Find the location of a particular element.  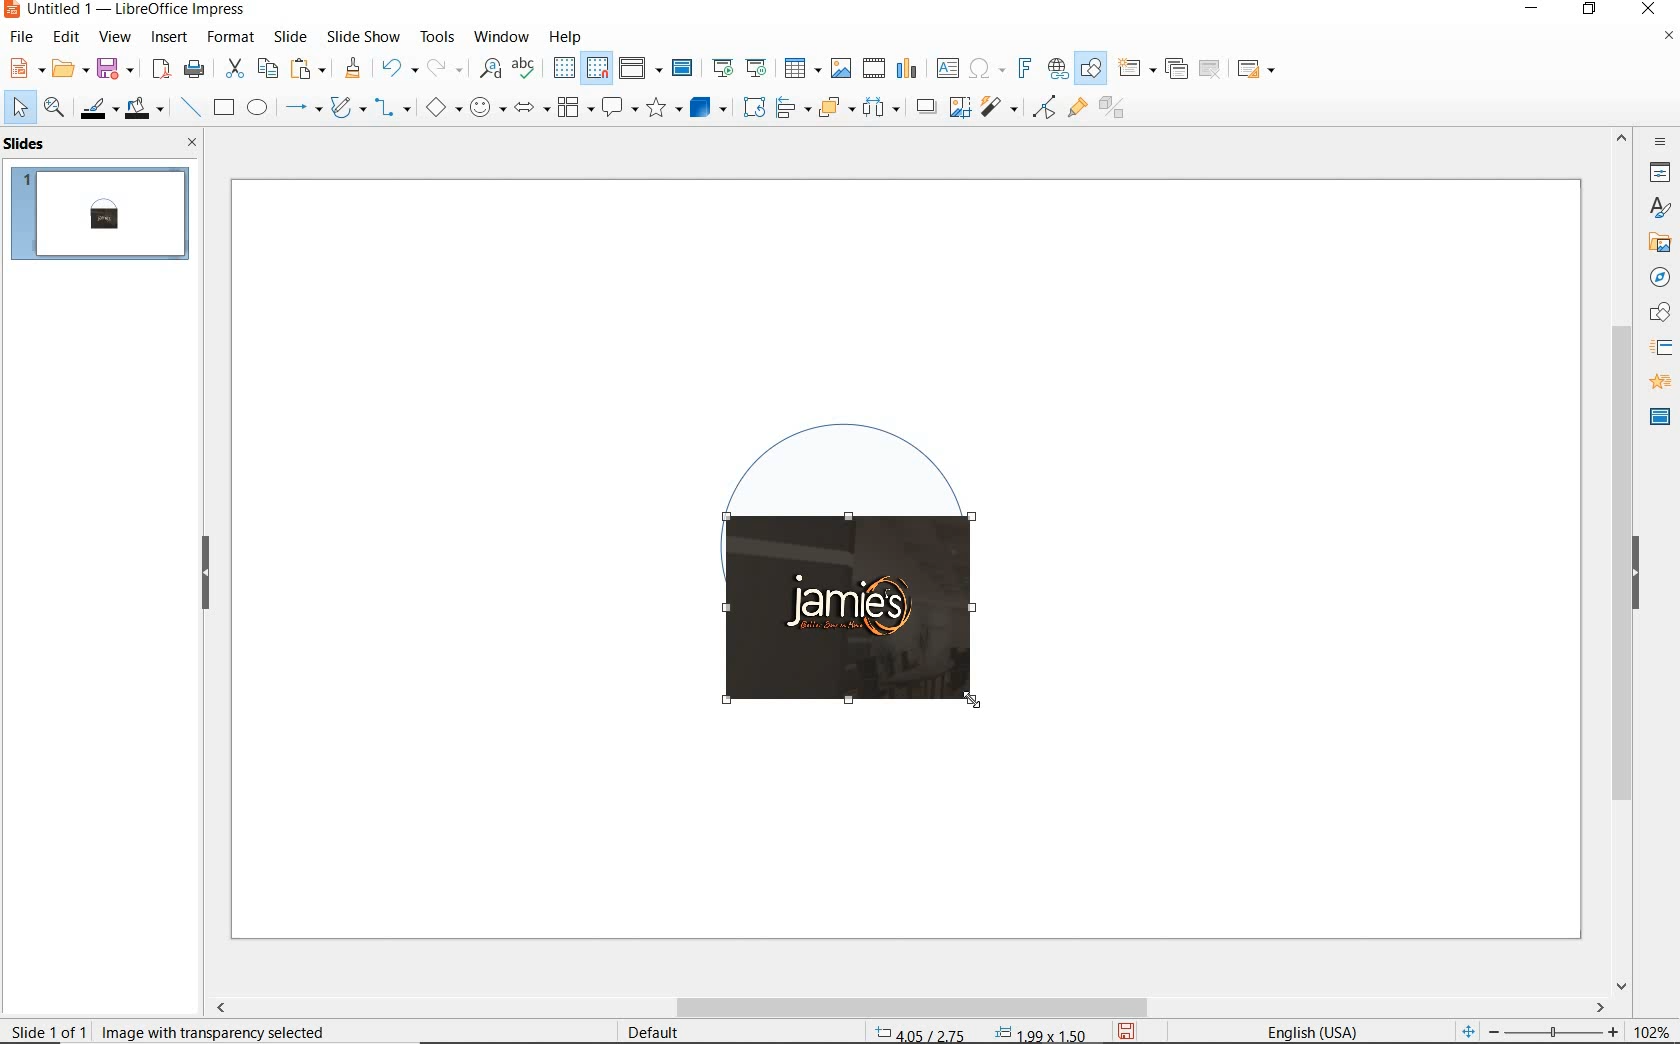

delete slide is located at coordinates (1210, 70).